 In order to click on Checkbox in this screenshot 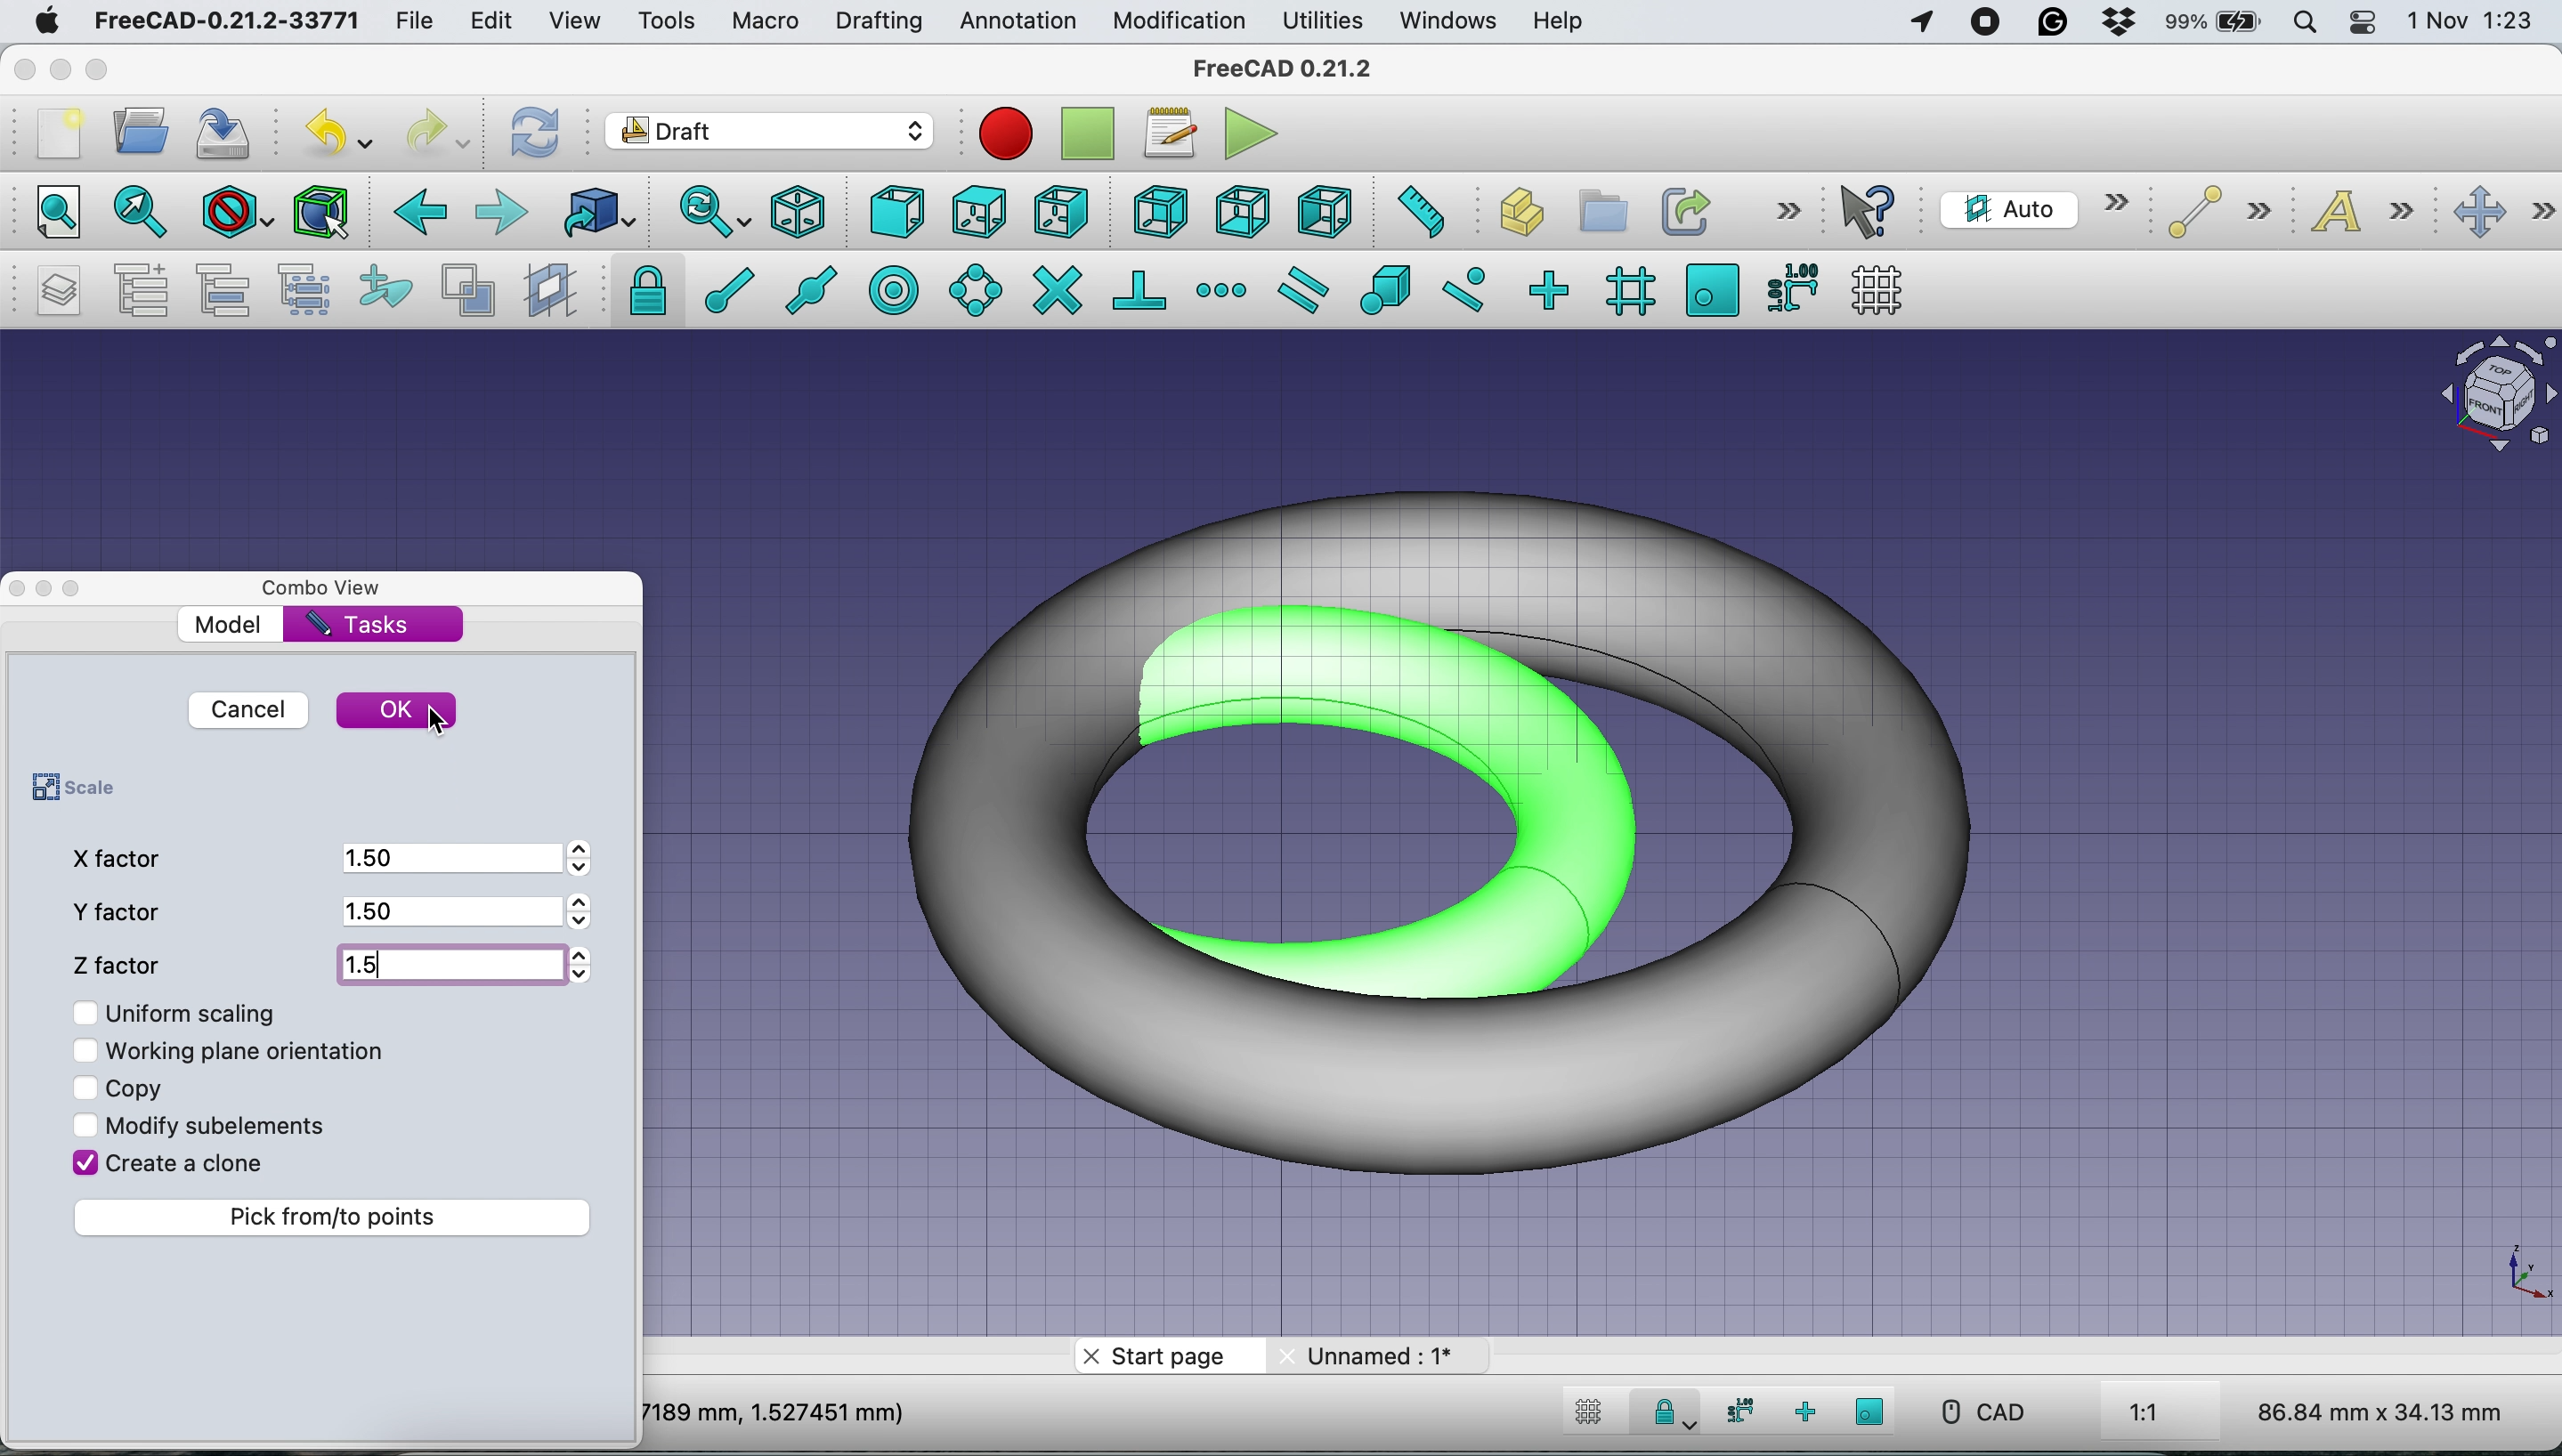, I will do `click(83, 1160)`.